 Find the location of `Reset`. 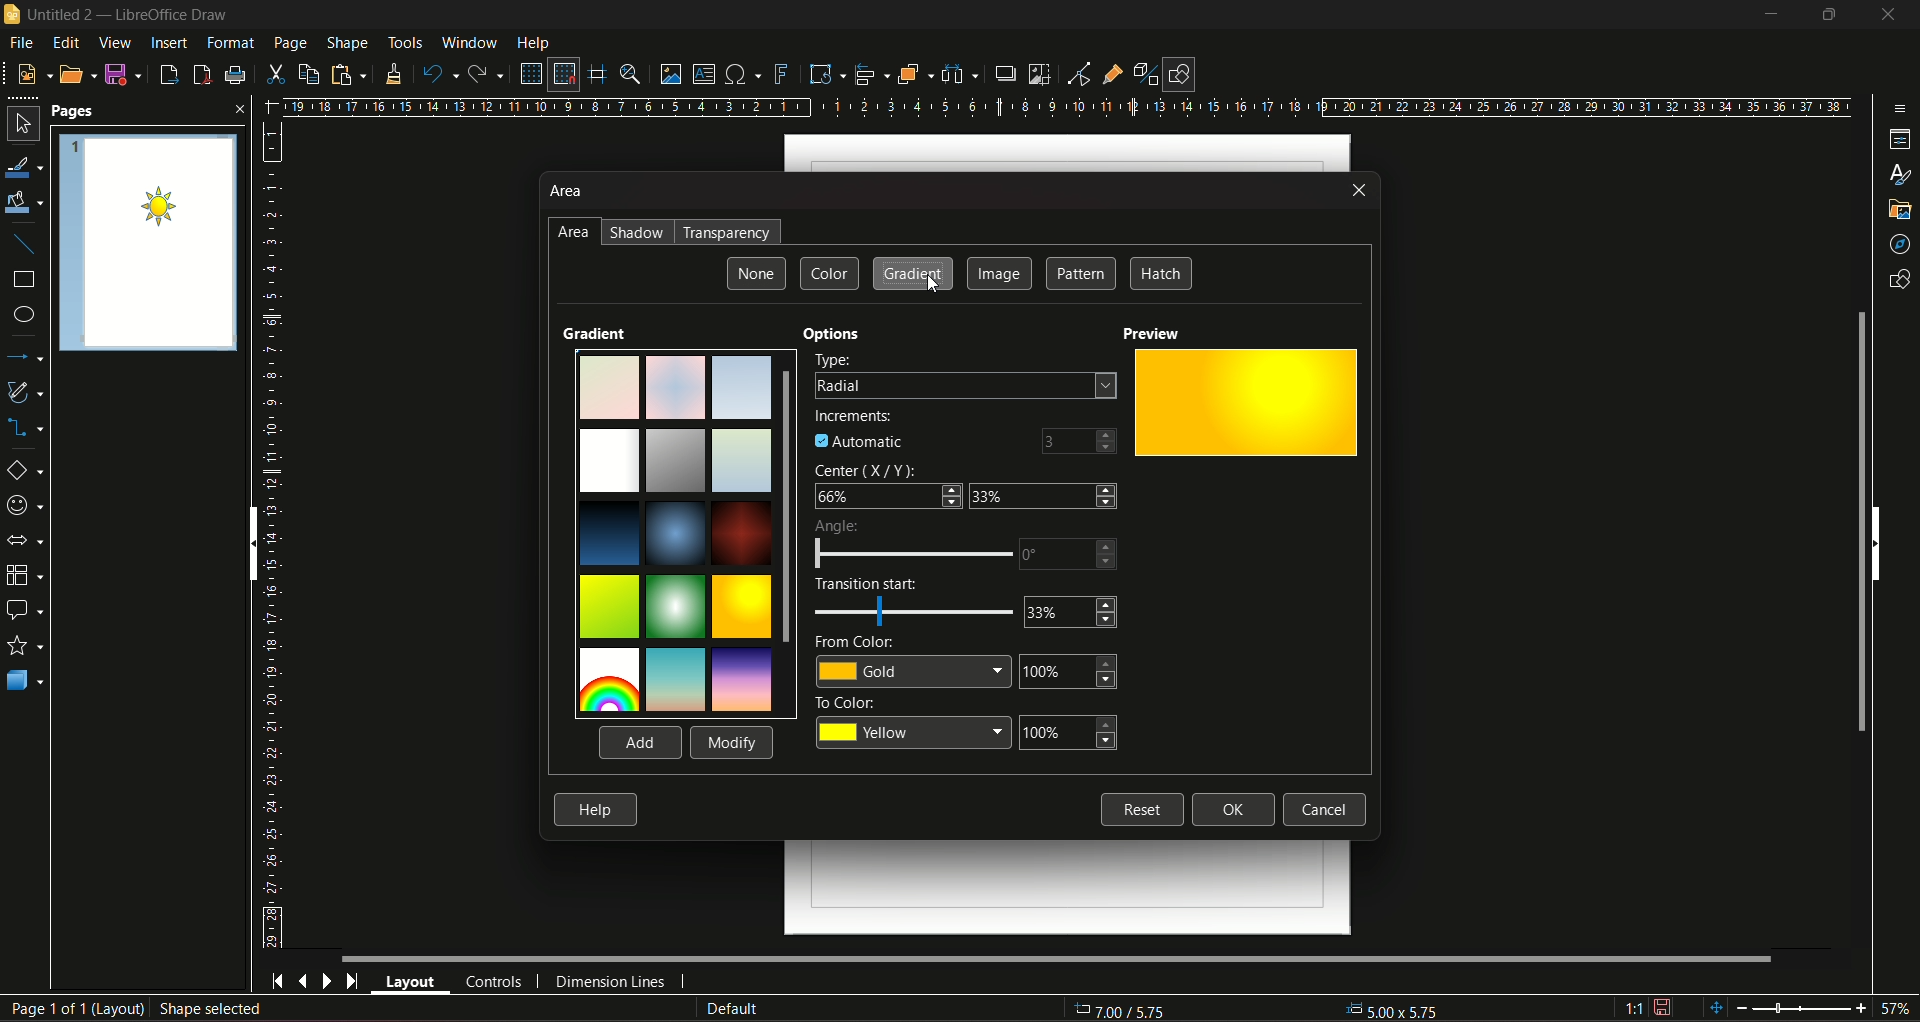

Reset is located at coordinates (1142, 811).